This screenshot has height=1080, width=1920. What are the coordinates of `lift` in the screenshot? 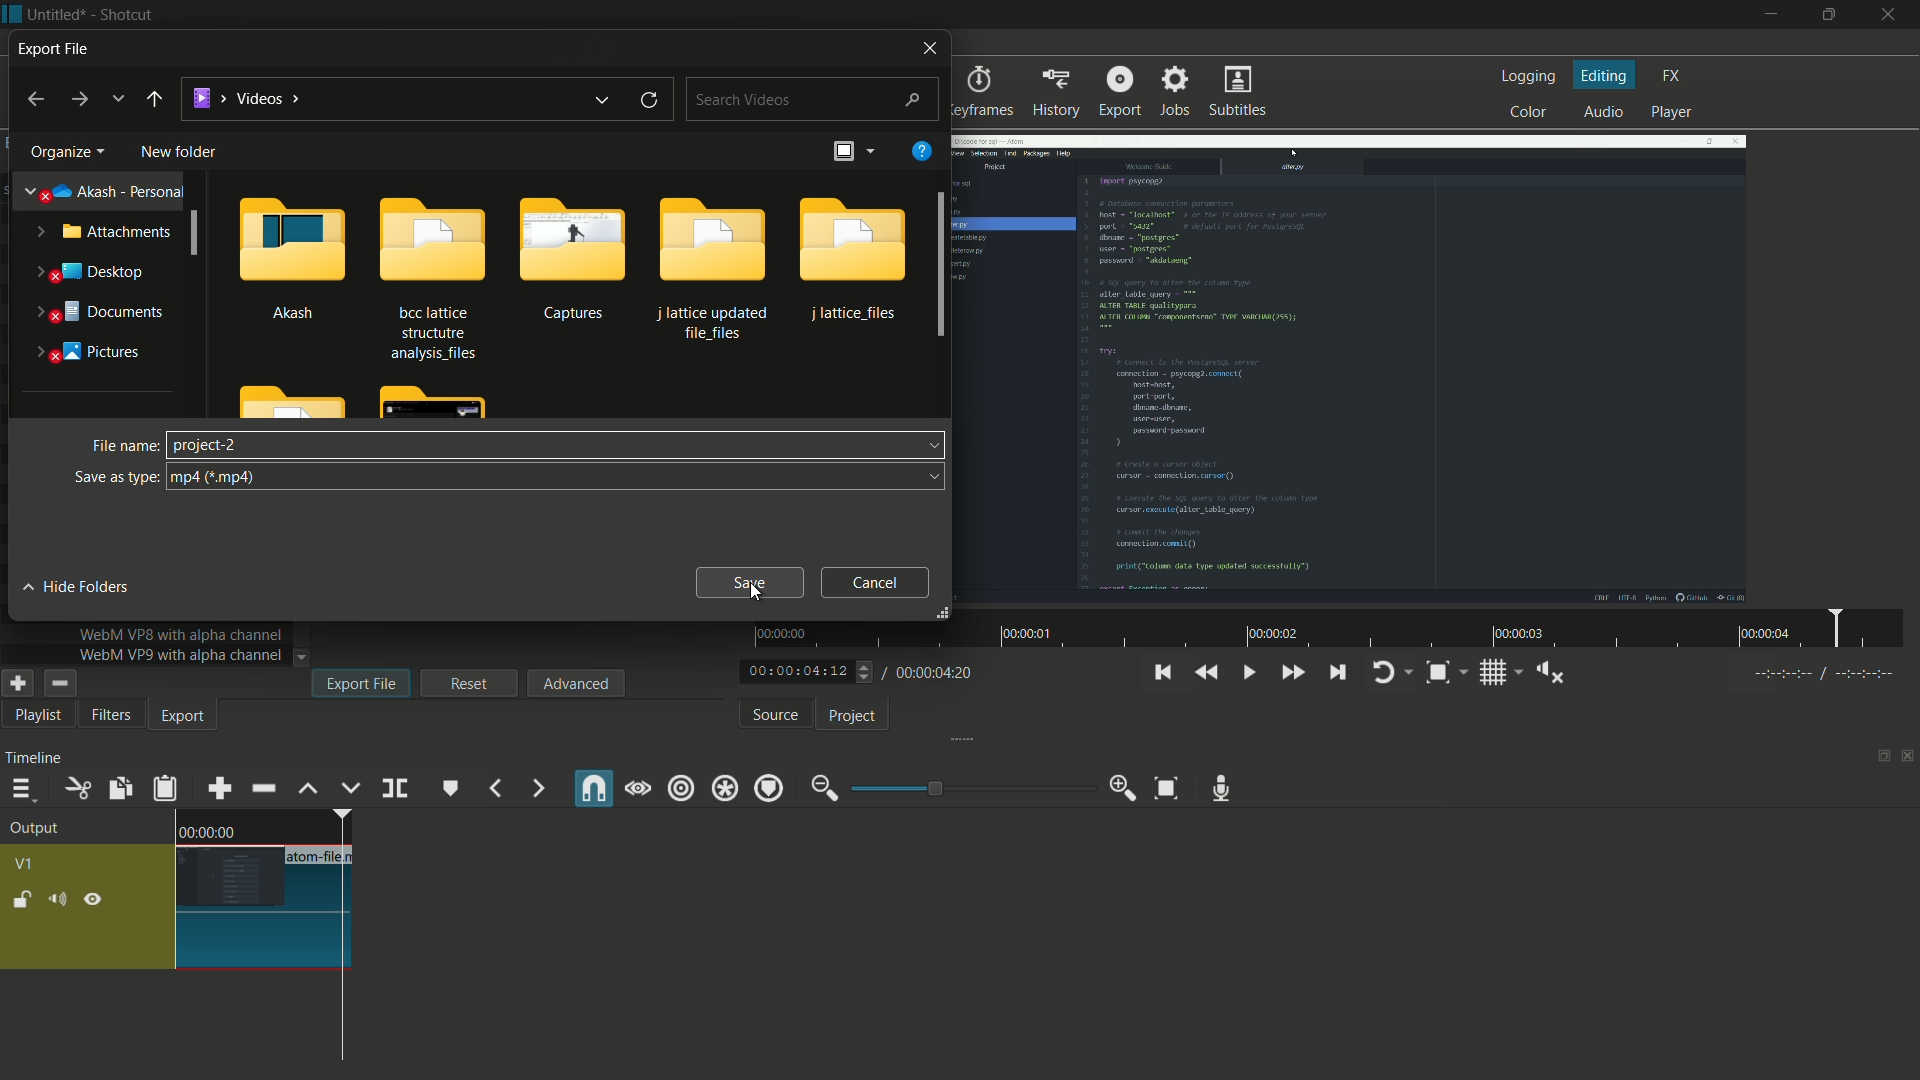 It's located at (308, 790).